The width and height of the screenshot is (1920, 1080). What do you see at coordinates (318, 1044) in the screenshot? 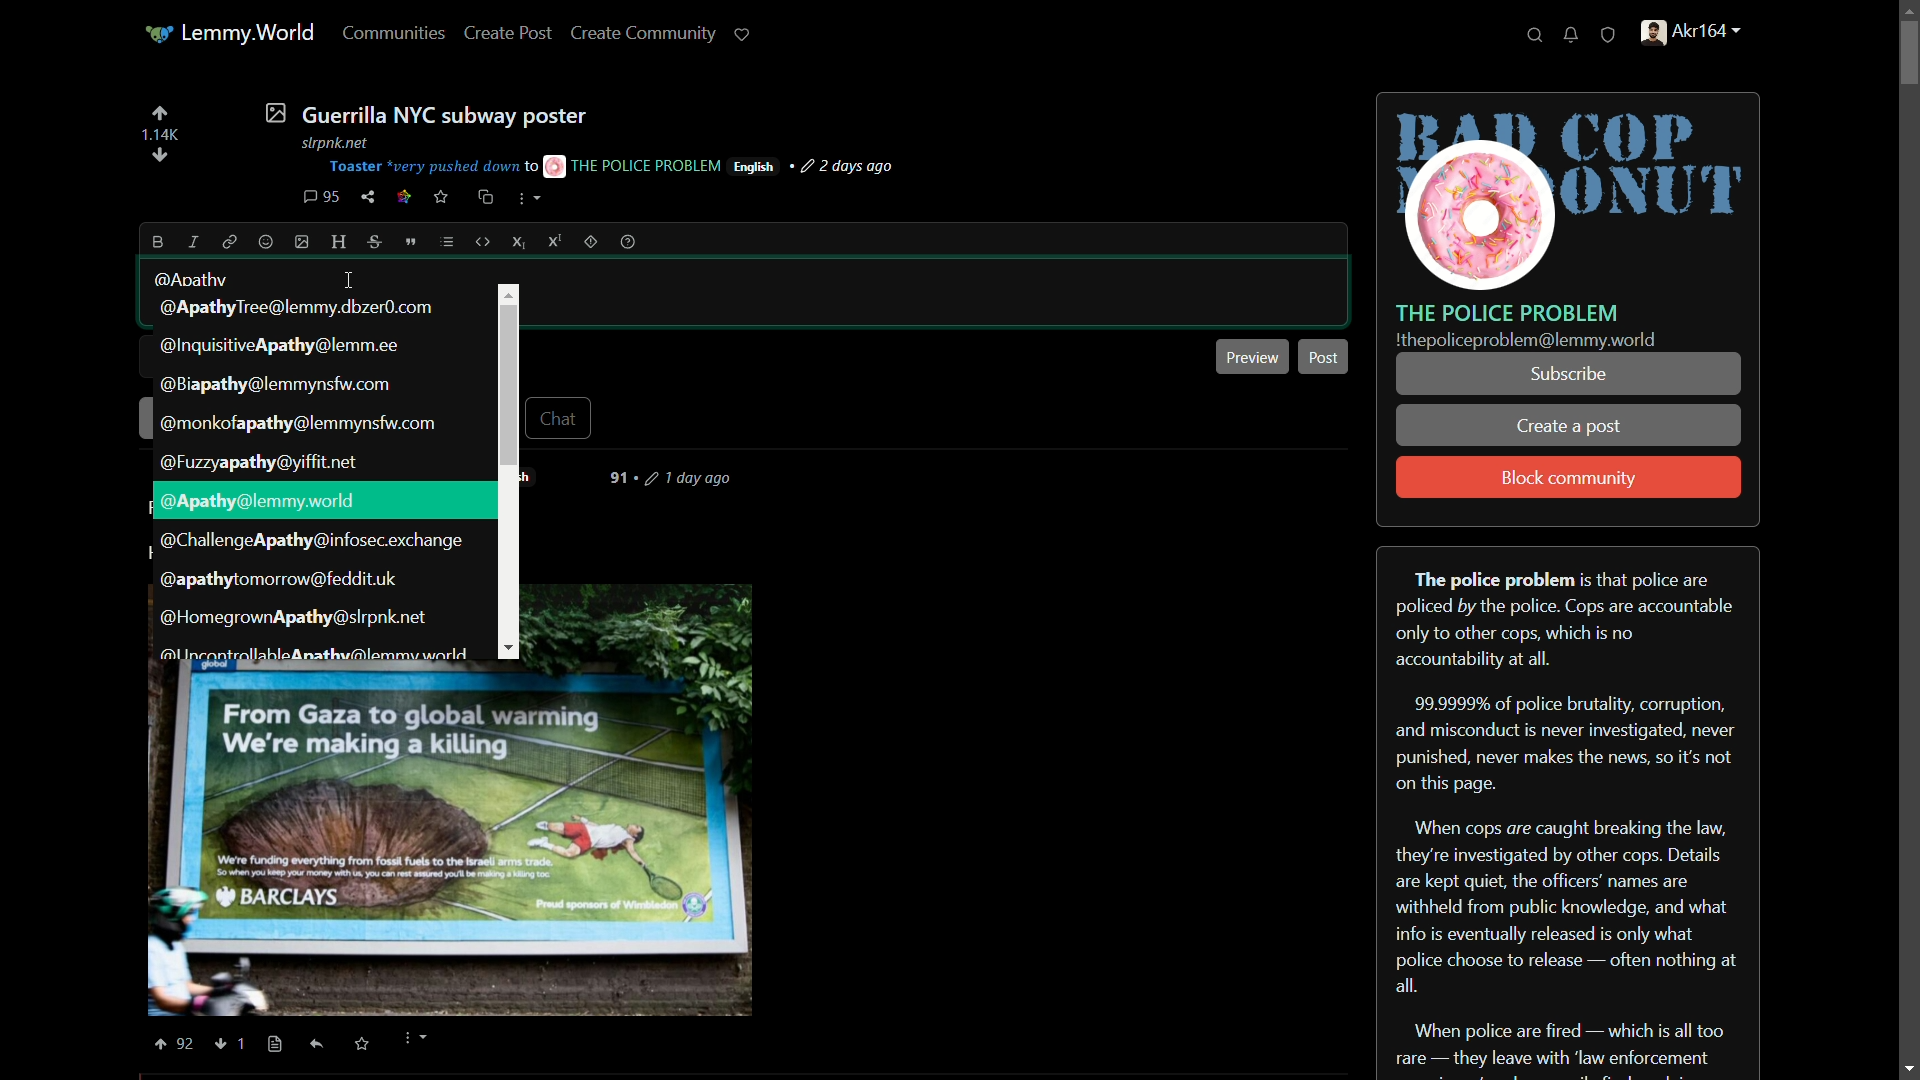
I see `` at bounding box center [318, 1044].